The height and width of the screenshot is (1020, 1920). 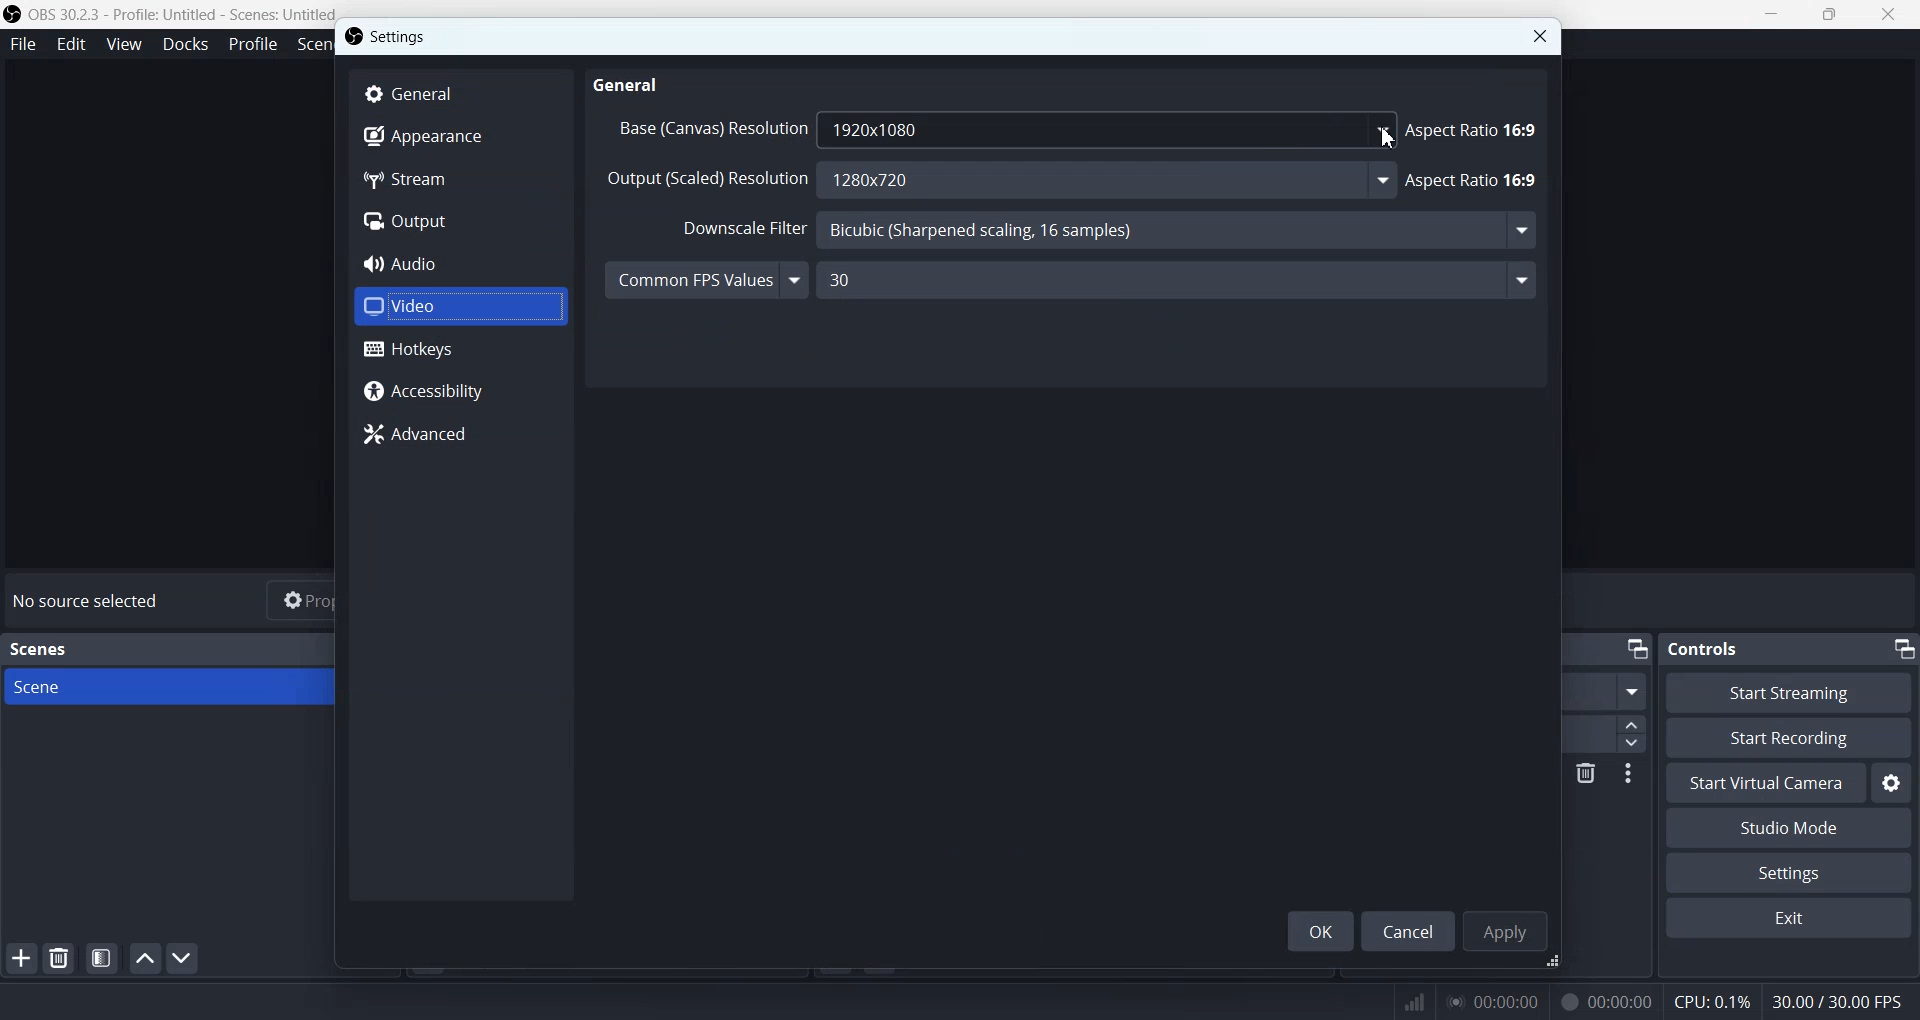 What do you see at coordinates (102, 958) in the screenshot?
I see `Open scene filter` at bounding box center [102, 958].